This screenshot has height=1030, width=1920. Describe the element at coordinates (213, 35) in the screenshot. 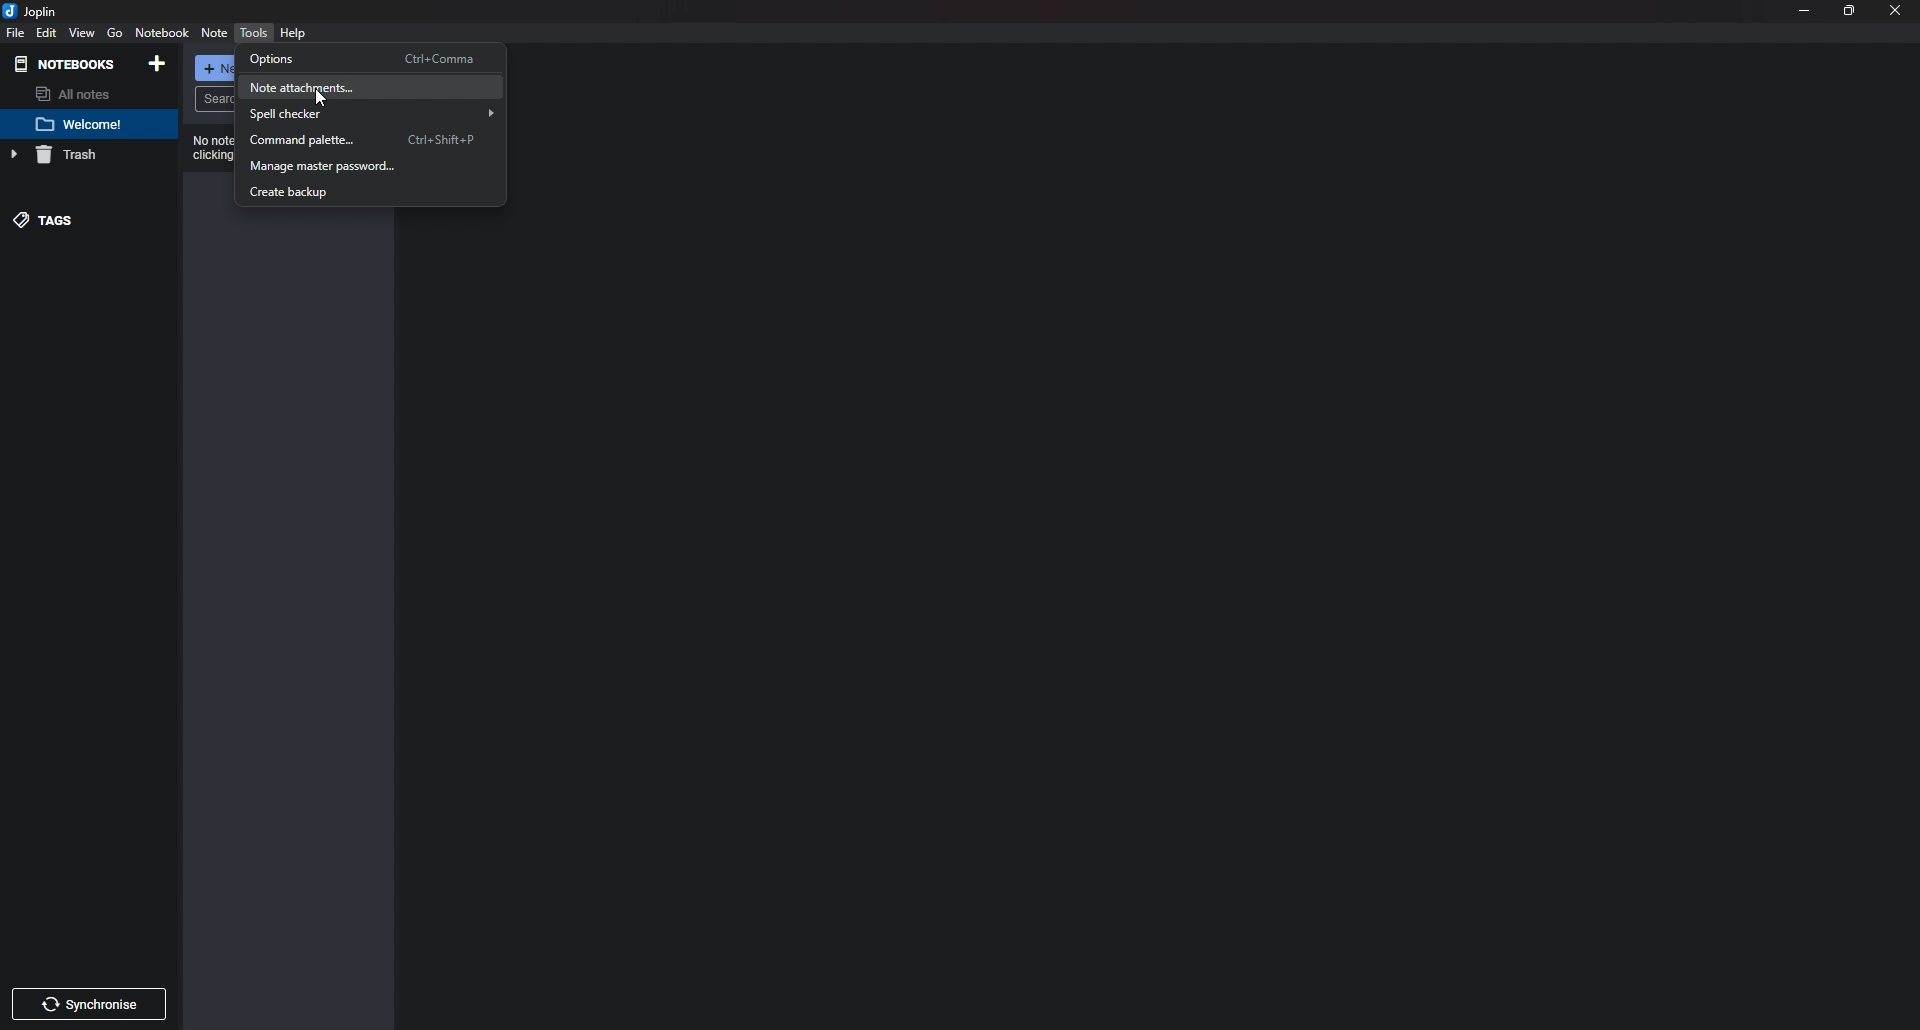

I see `Note` at that location.